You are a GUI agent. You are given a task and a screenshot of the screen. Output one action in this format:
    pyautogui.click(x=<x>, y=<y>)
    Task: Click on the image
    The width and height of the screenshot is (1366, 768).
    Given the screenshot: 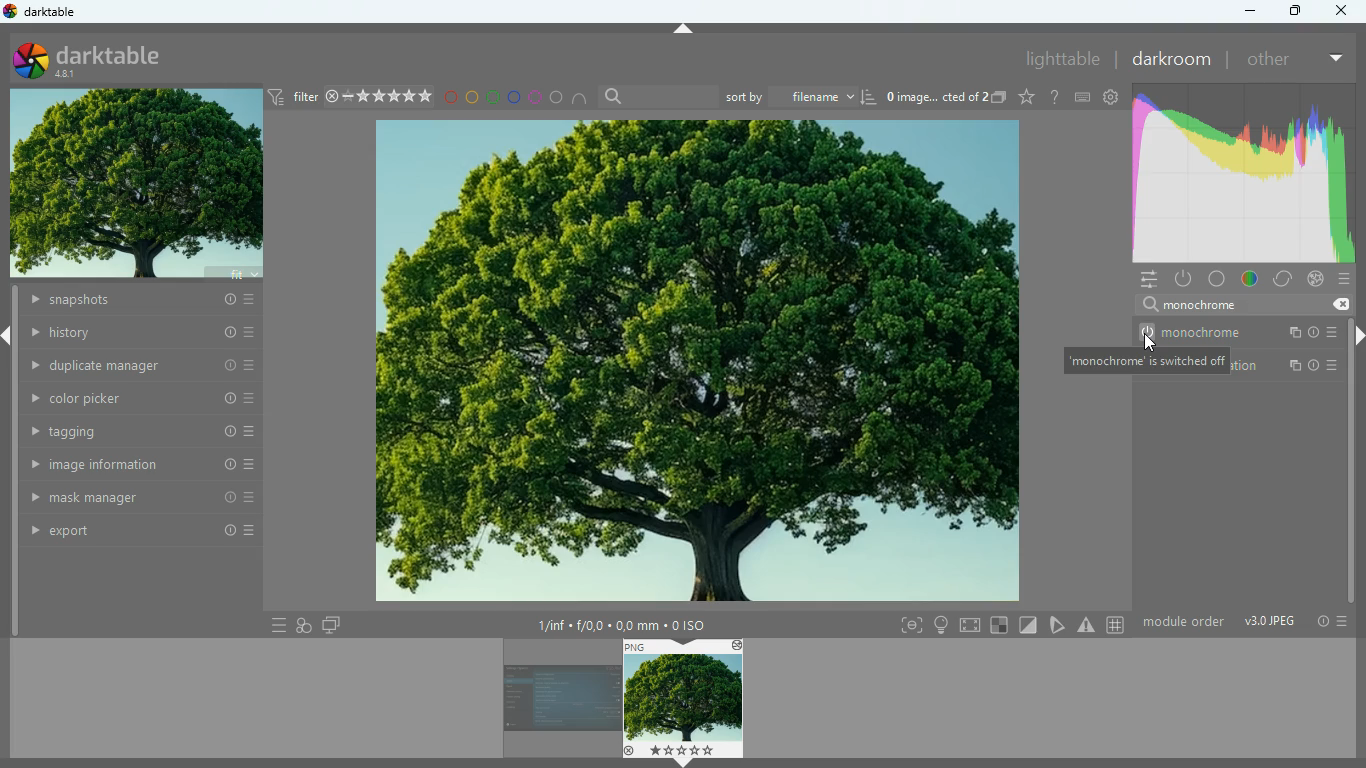 What is the action you would take?
    pyautogui.click(x=682, y=698)
    